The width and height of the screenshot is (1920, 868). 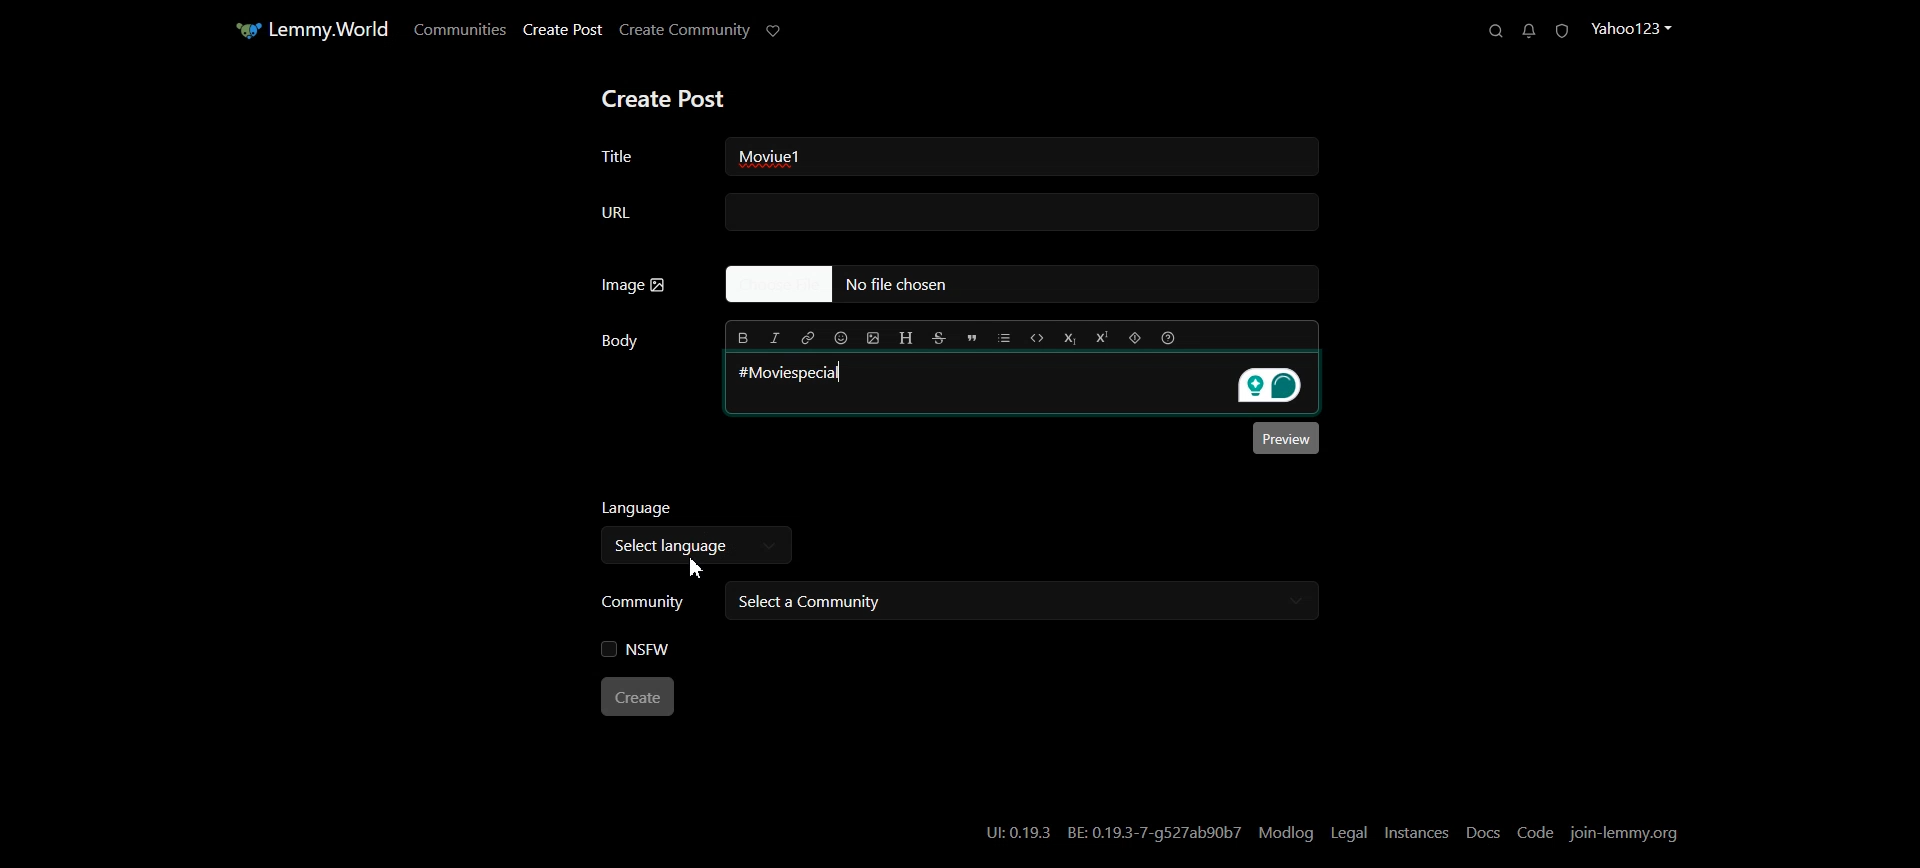 I want to click on URL, so click(x=955, y=213).